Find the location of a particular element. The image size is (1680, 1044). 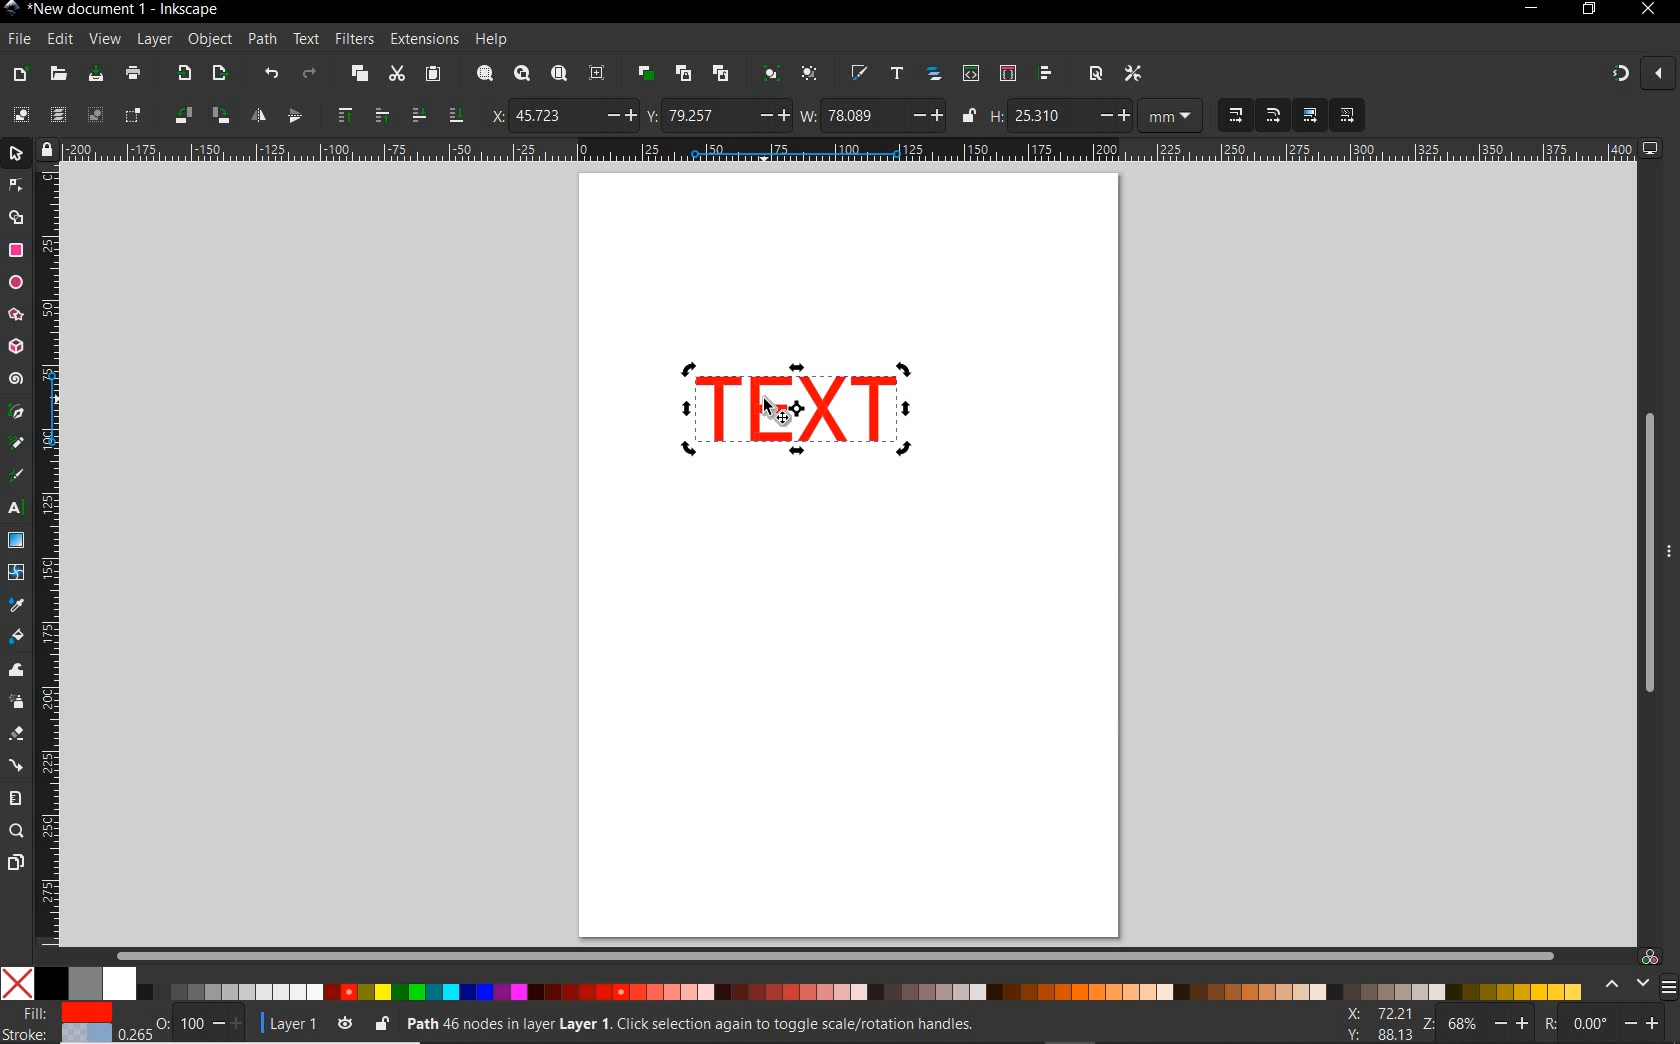

OPEN FILL AND STROKE is located at coordinates (858, 74).